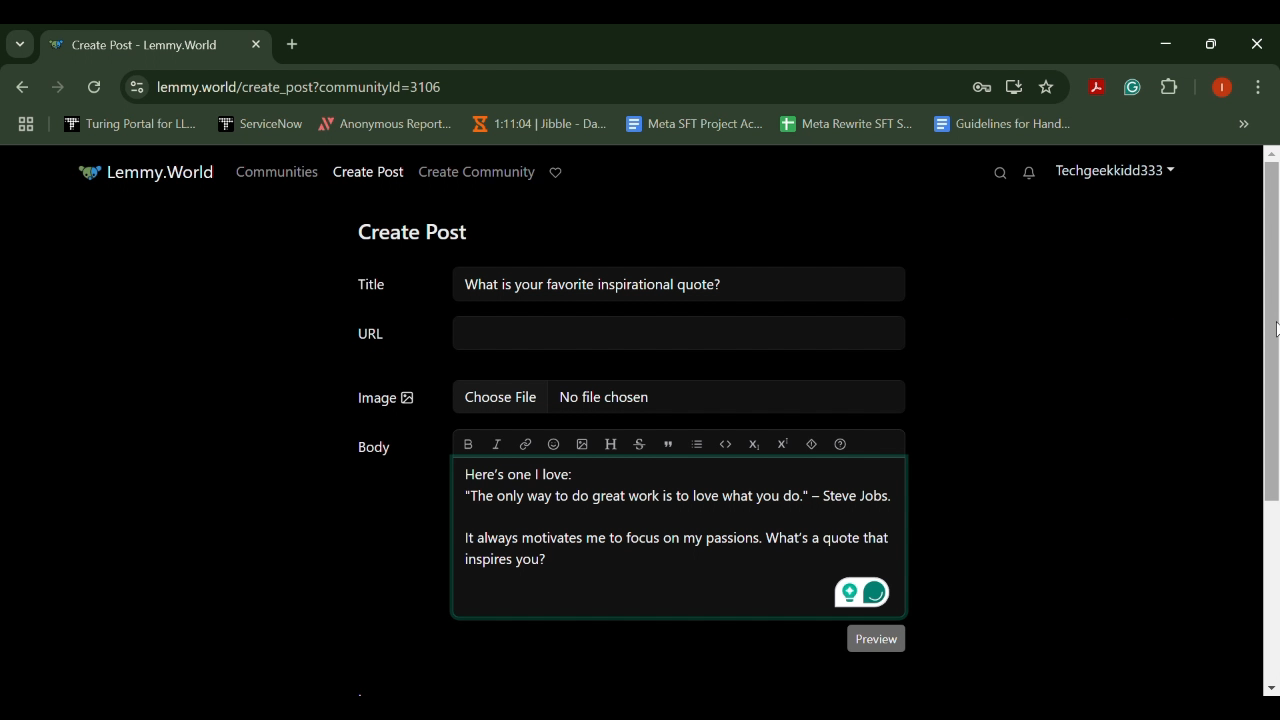 The height and width of the screenshot is (720, 1280). I want to click on Bookmark Site Button, so click(1046, 88).